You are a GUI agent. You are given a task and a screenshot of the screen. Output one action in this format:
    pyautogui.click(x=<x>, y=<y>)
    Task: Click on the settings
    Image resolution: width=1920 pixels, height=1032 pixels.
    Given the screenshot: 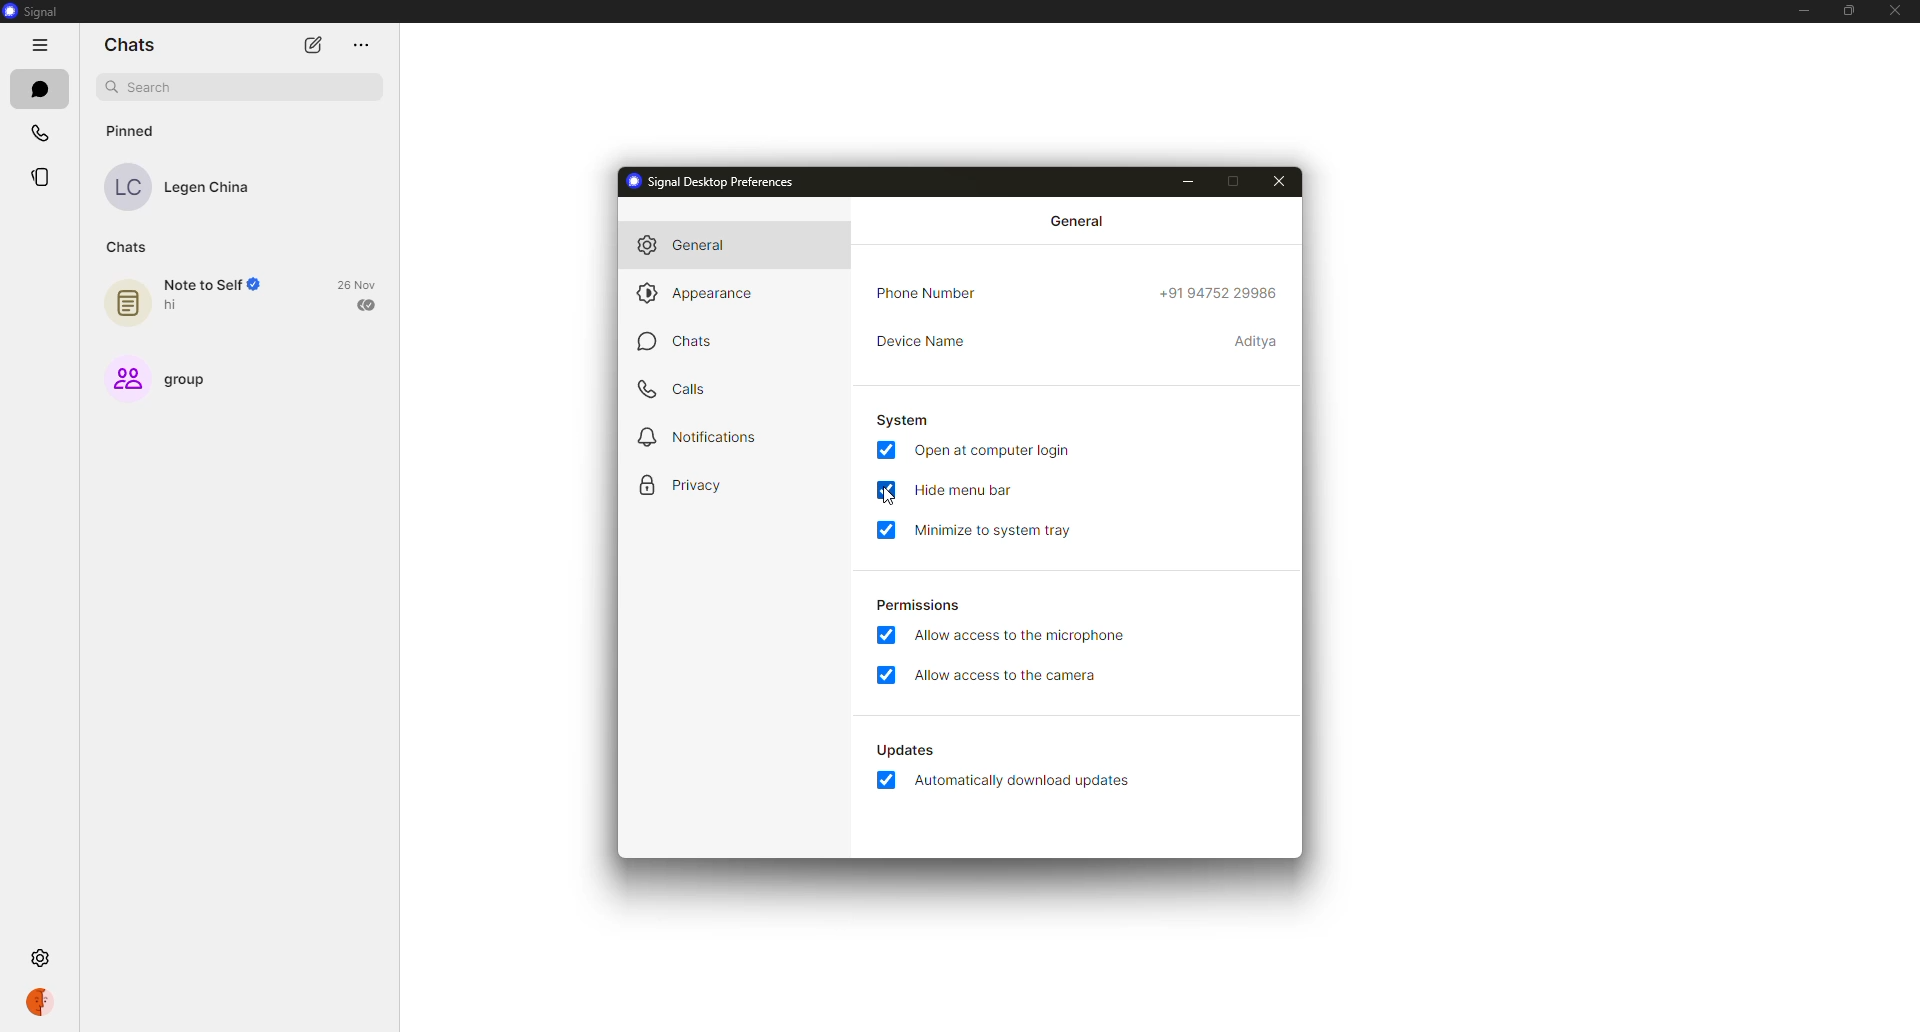 What is the action you would take?
    pyautogui.click(x=44, y=956)
    